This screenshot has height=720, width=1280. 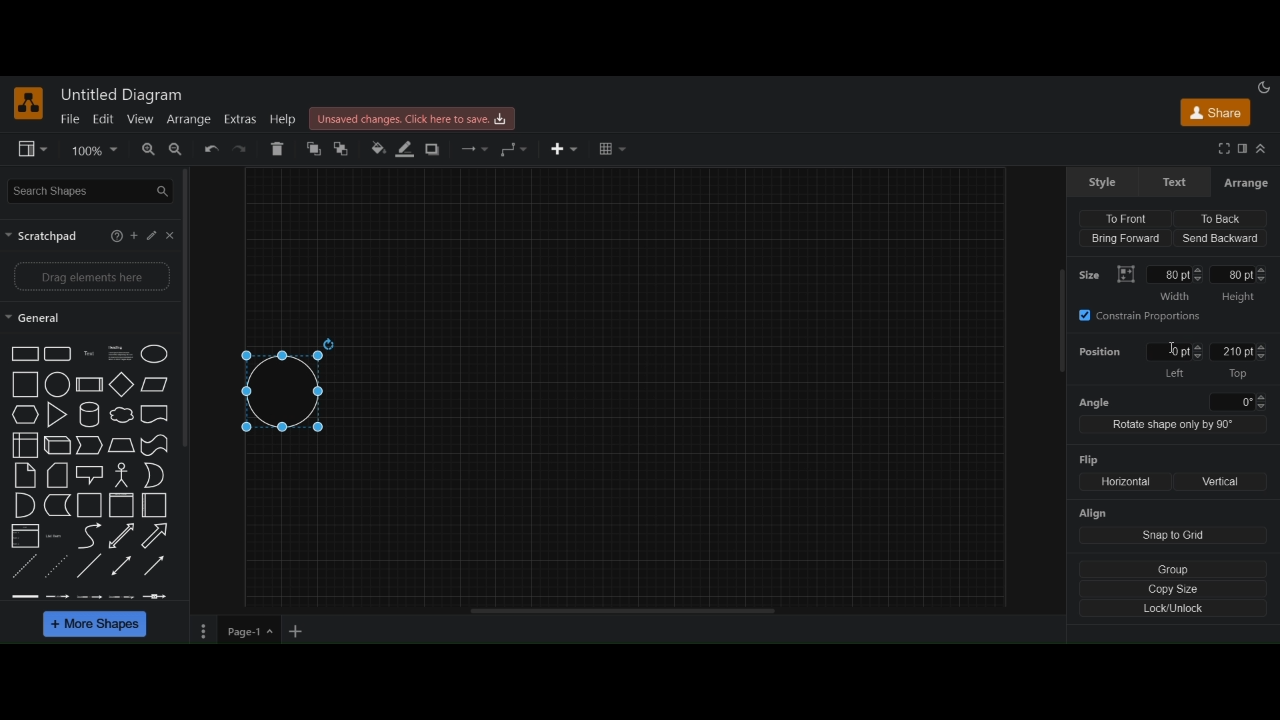 What do you see at coordinates (25, 505) in the screenshot?
I see `Half circle` at bounding box center [25, 505].